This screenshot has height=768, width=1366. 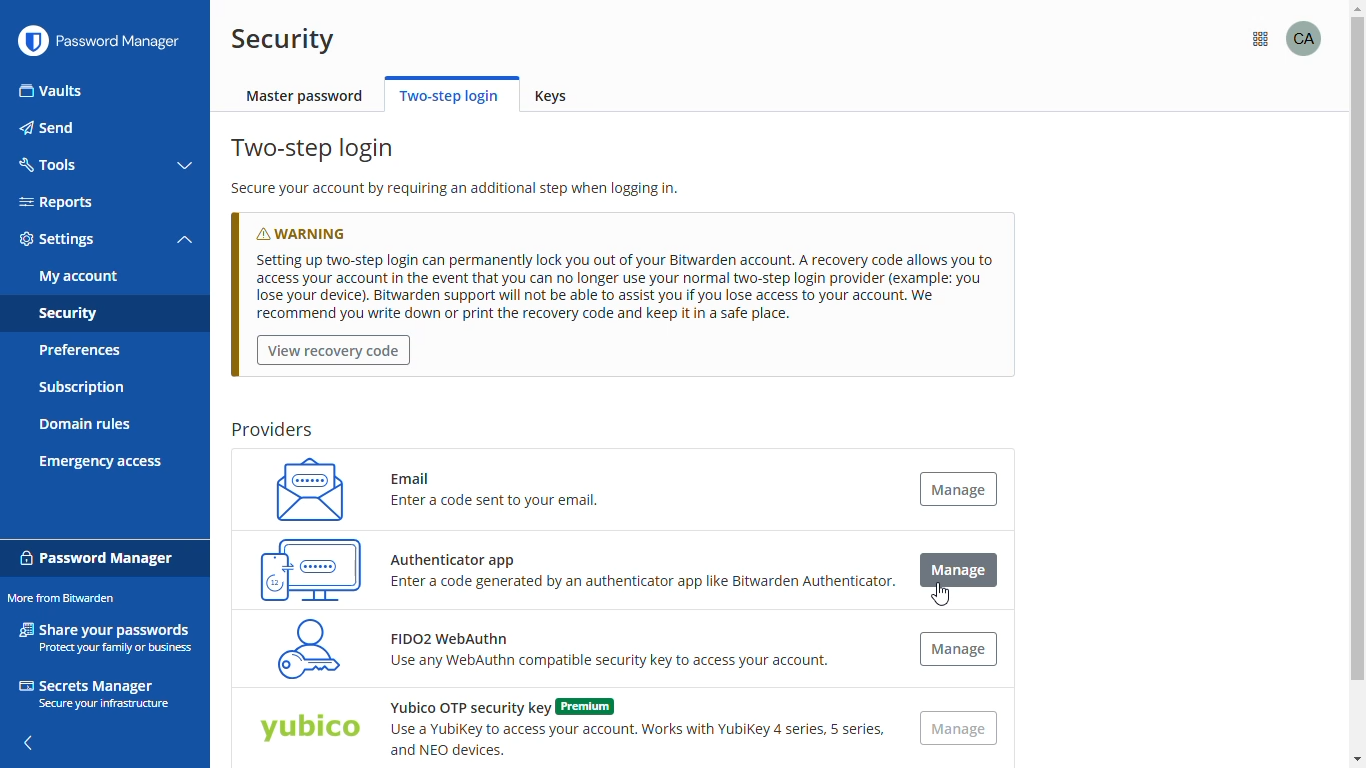 I want to click on security, so click(x=283, y=39).